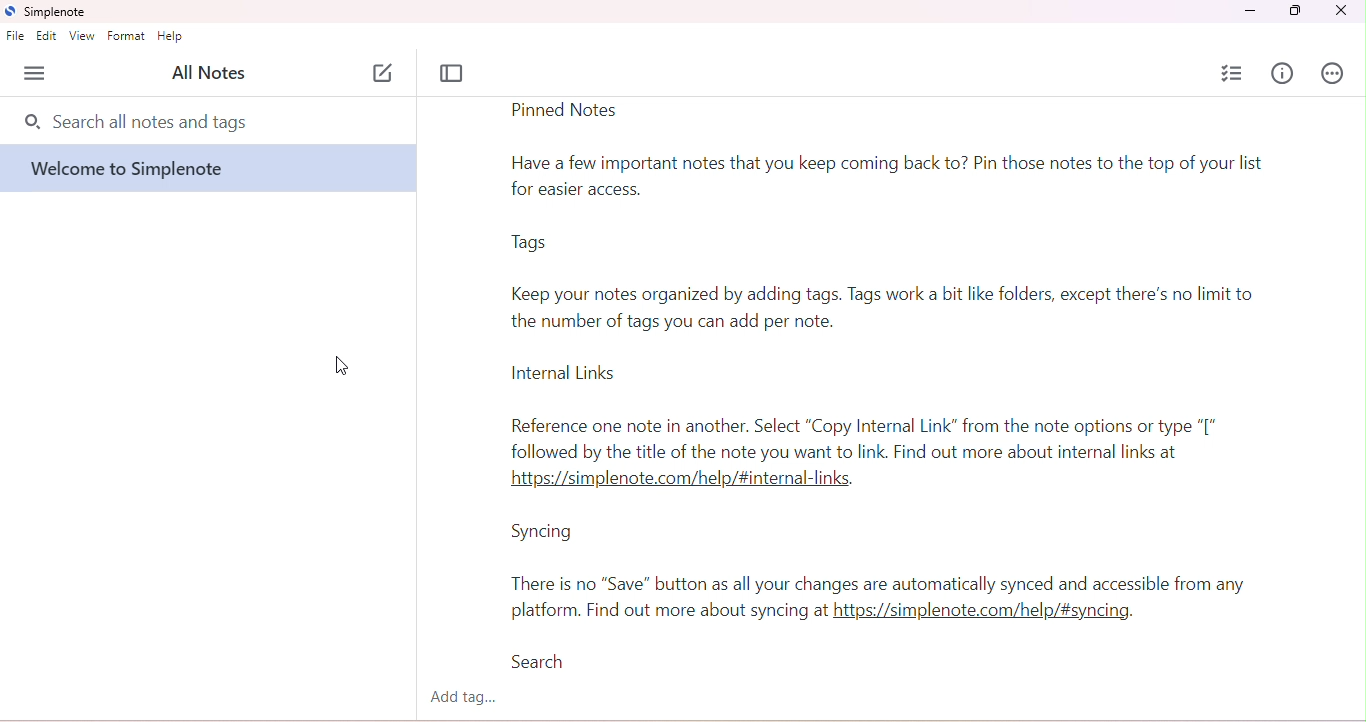 This screenshot has width=1366, height=722. Describe the element at coordinates (384, 73) in the screenshot. I see `new note` at that location.